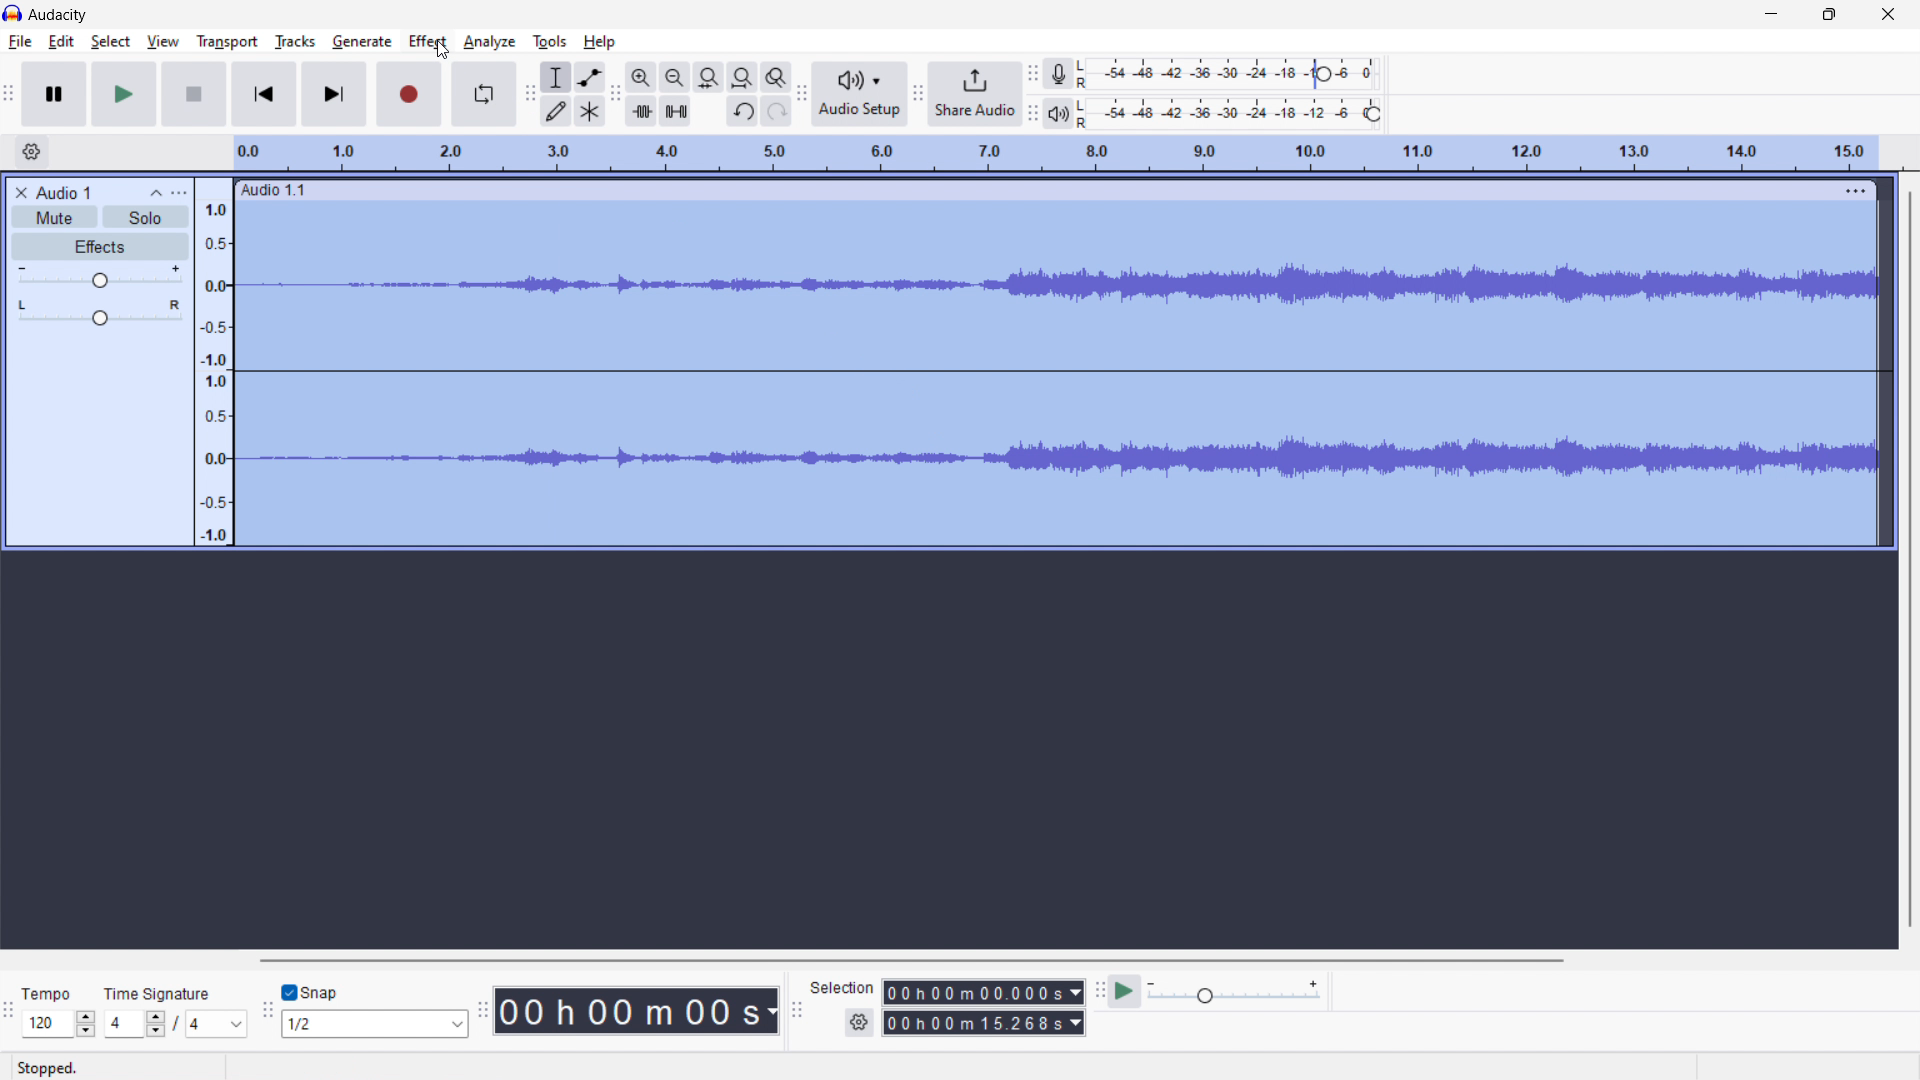  What do you see at coordinates (556, 77) in the screenshot?
I see `selection tool` at bounding box center [556, 77].